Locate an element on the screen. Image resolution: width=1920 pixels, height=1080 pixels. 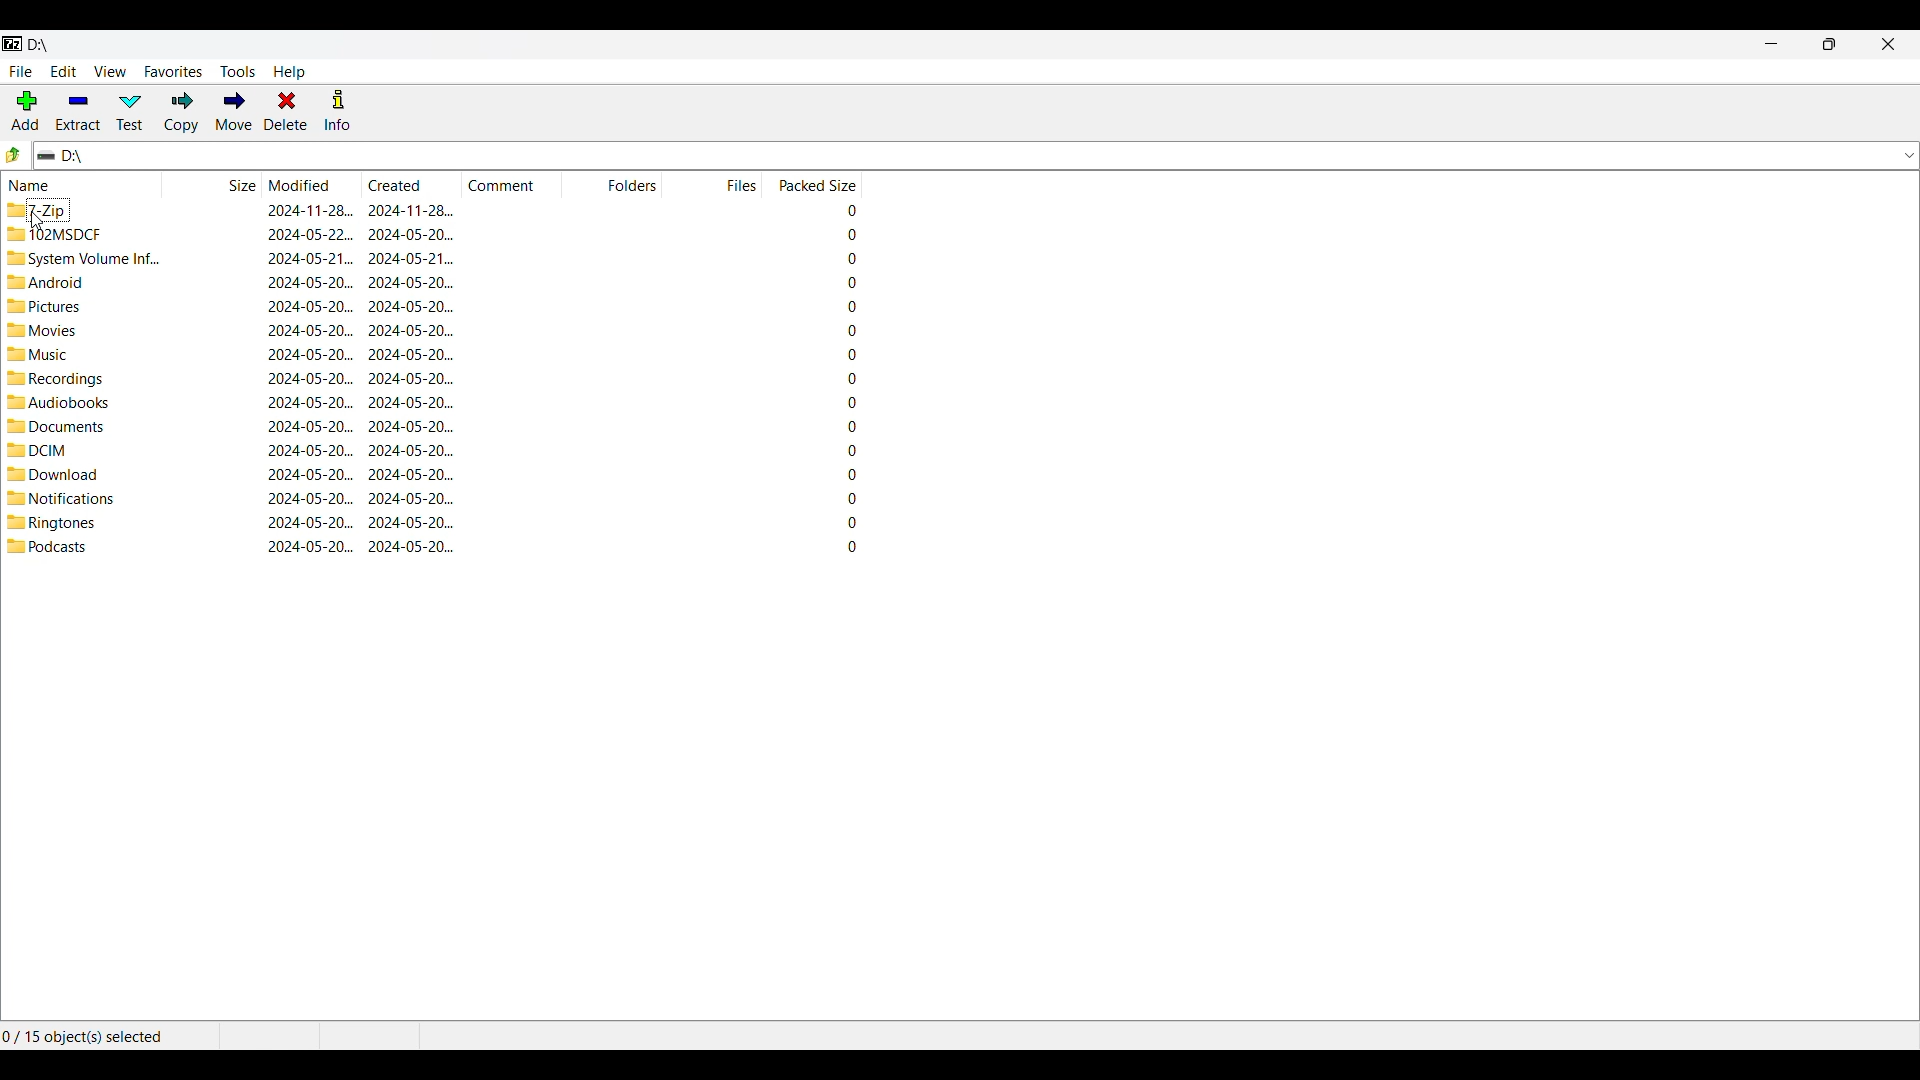
folder is located at coordinates (56, 378).